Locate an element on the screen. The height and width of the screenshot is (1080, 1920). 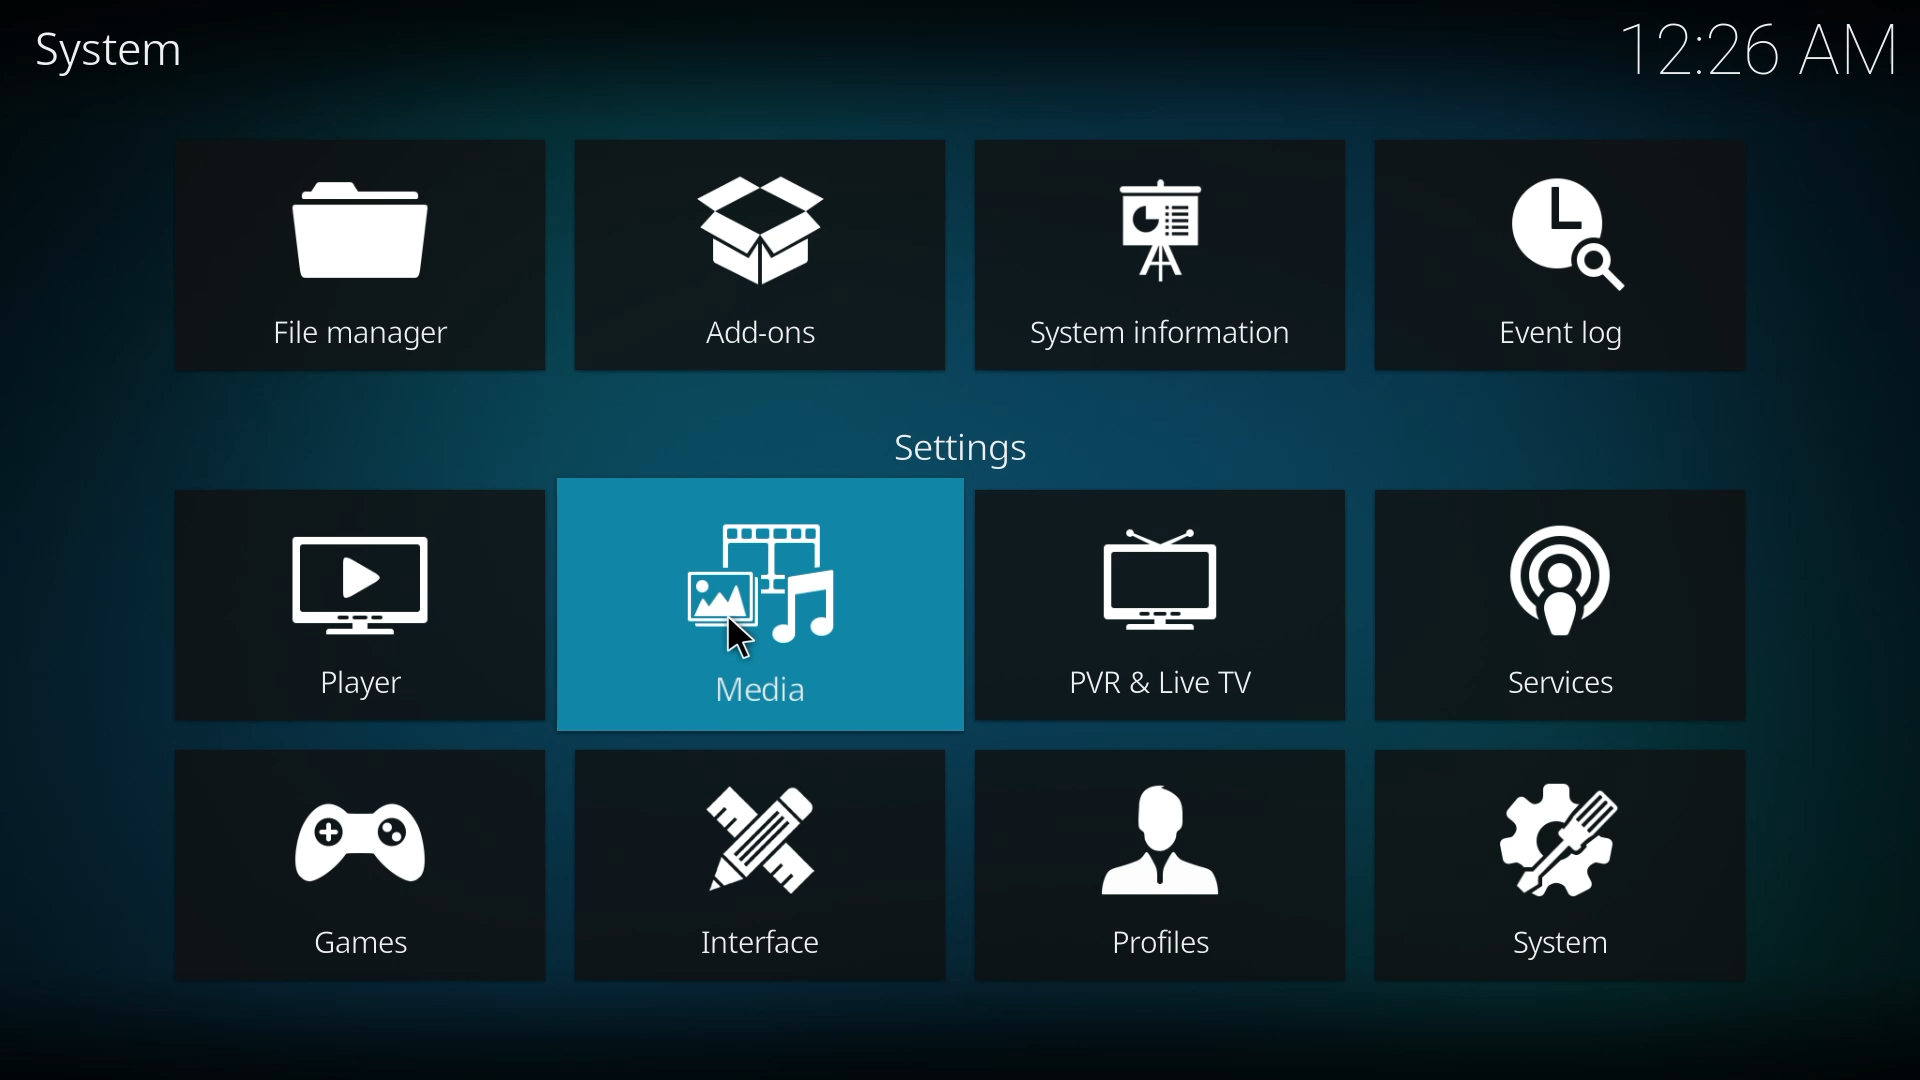
settings is located at coordinates (964, 443).